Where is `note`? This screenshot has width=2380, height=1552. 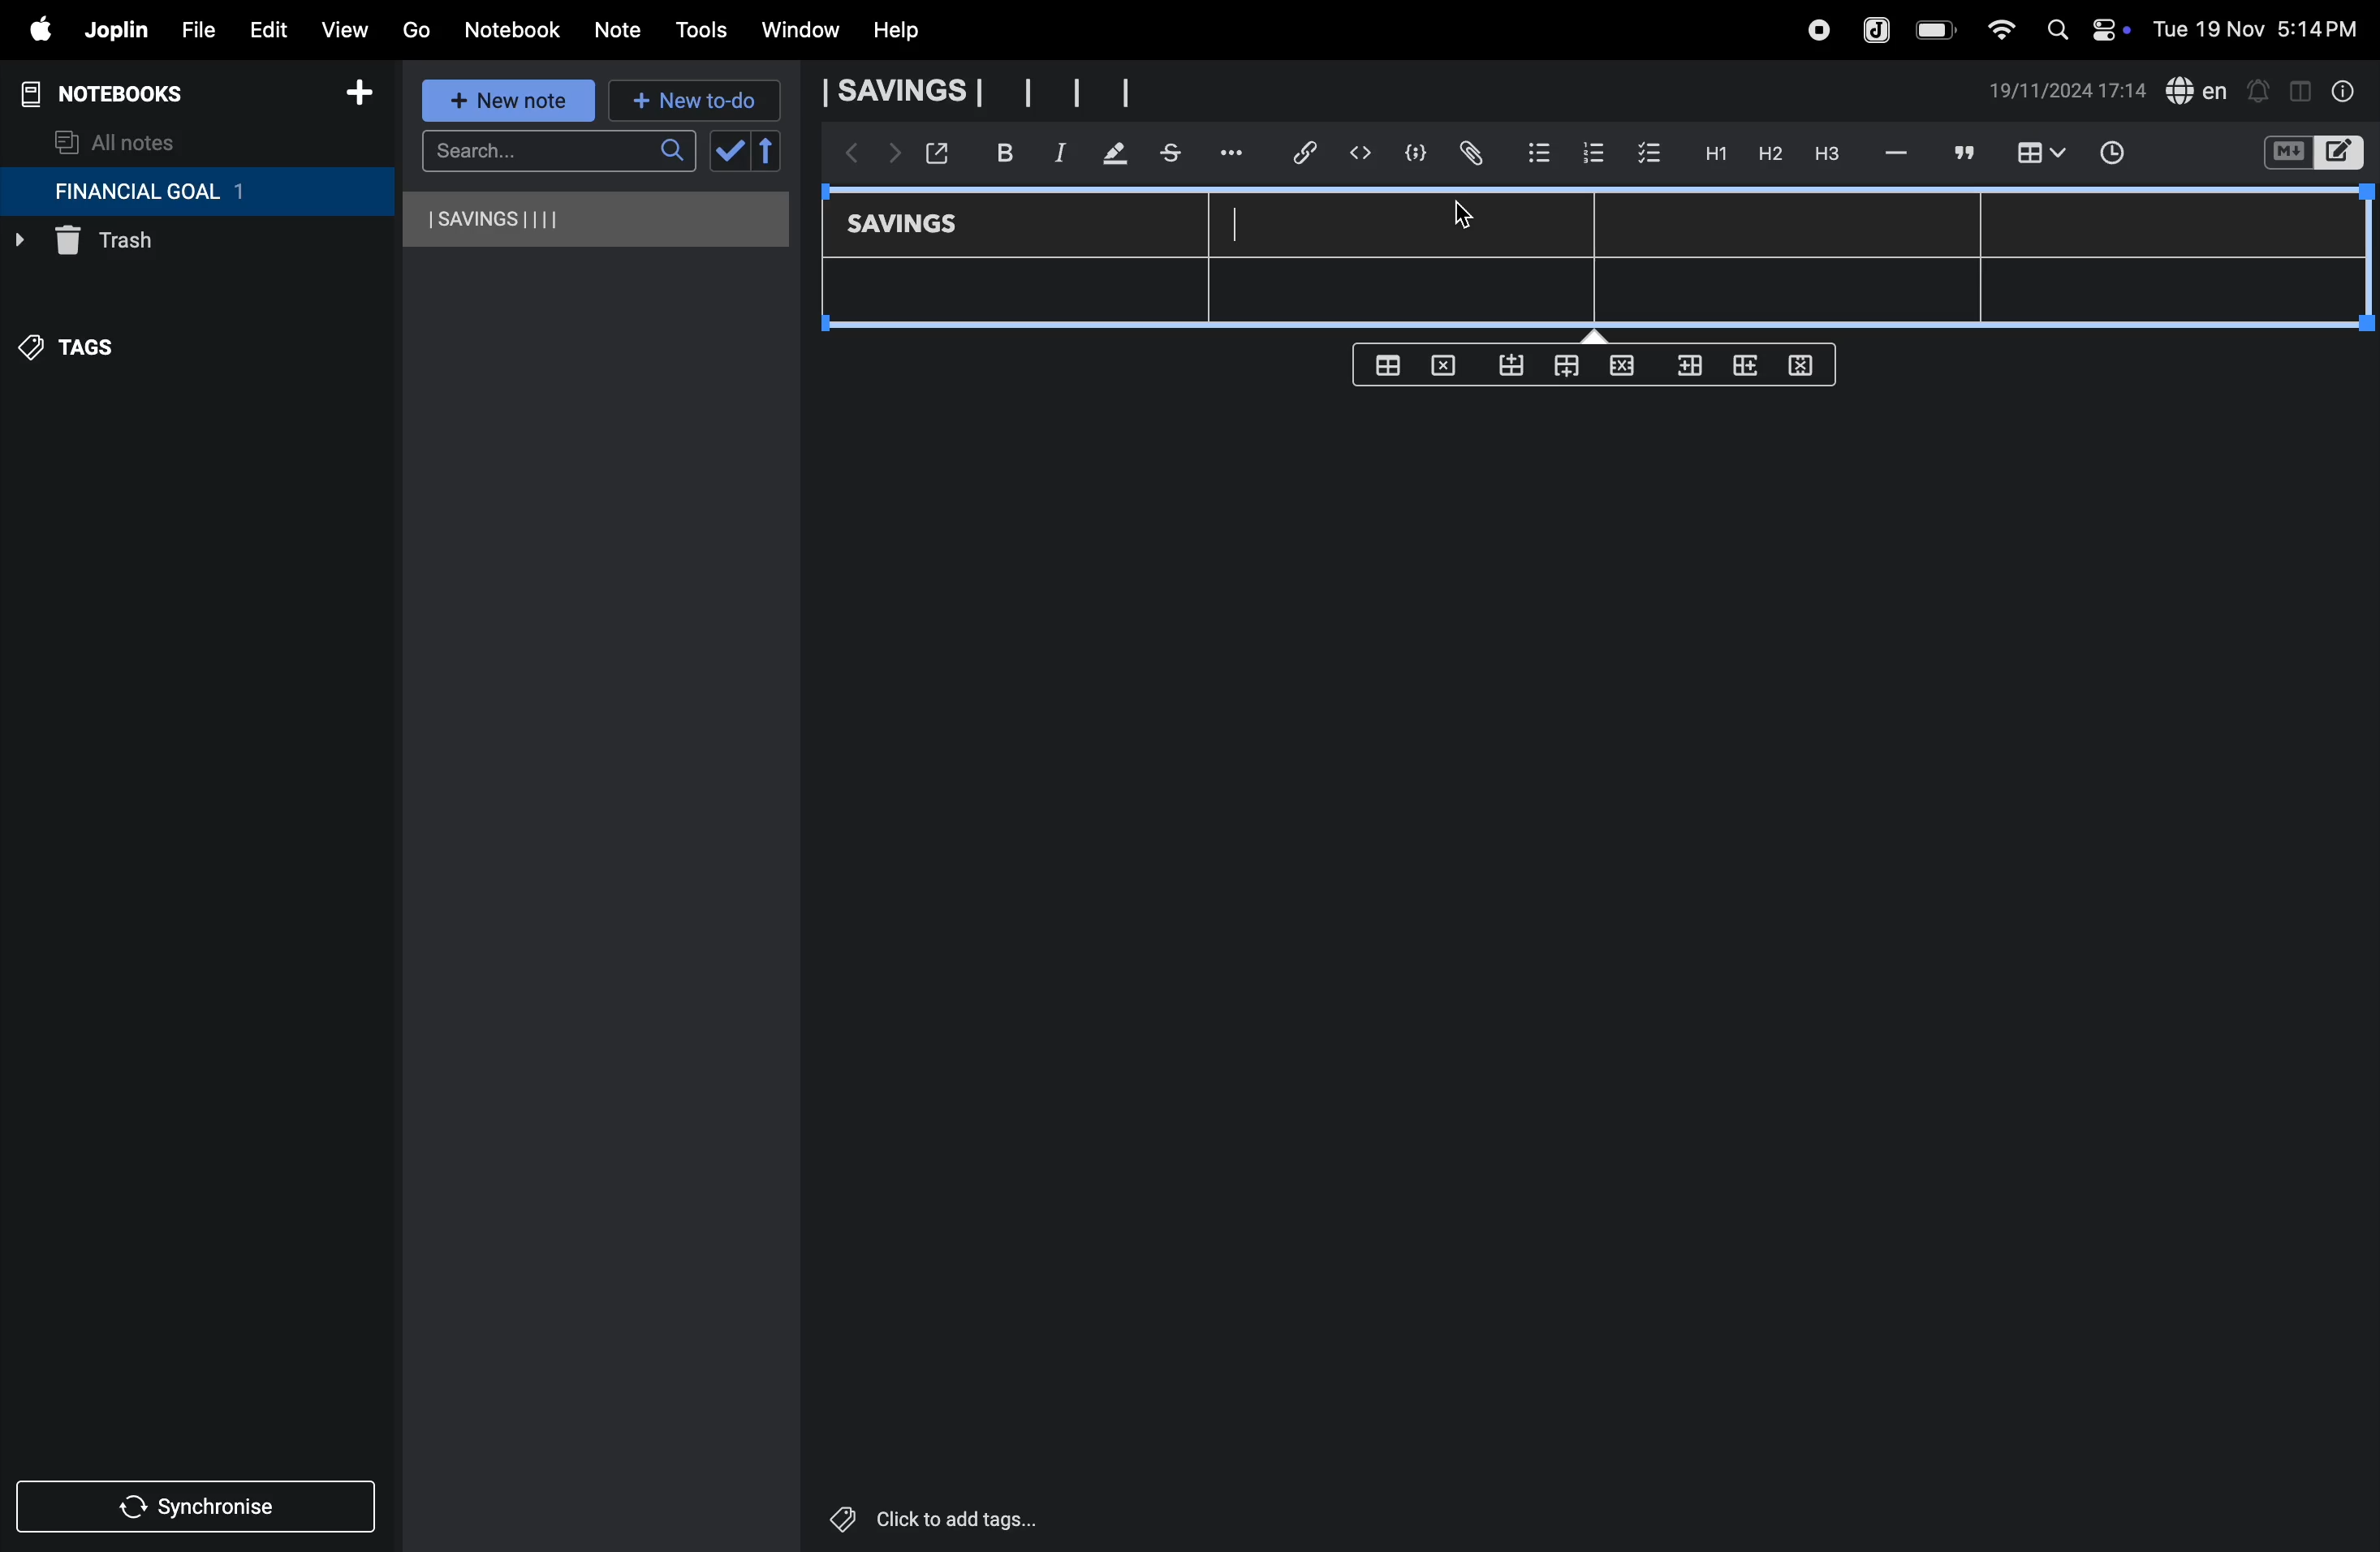 note is located at coordinates (621, 31).